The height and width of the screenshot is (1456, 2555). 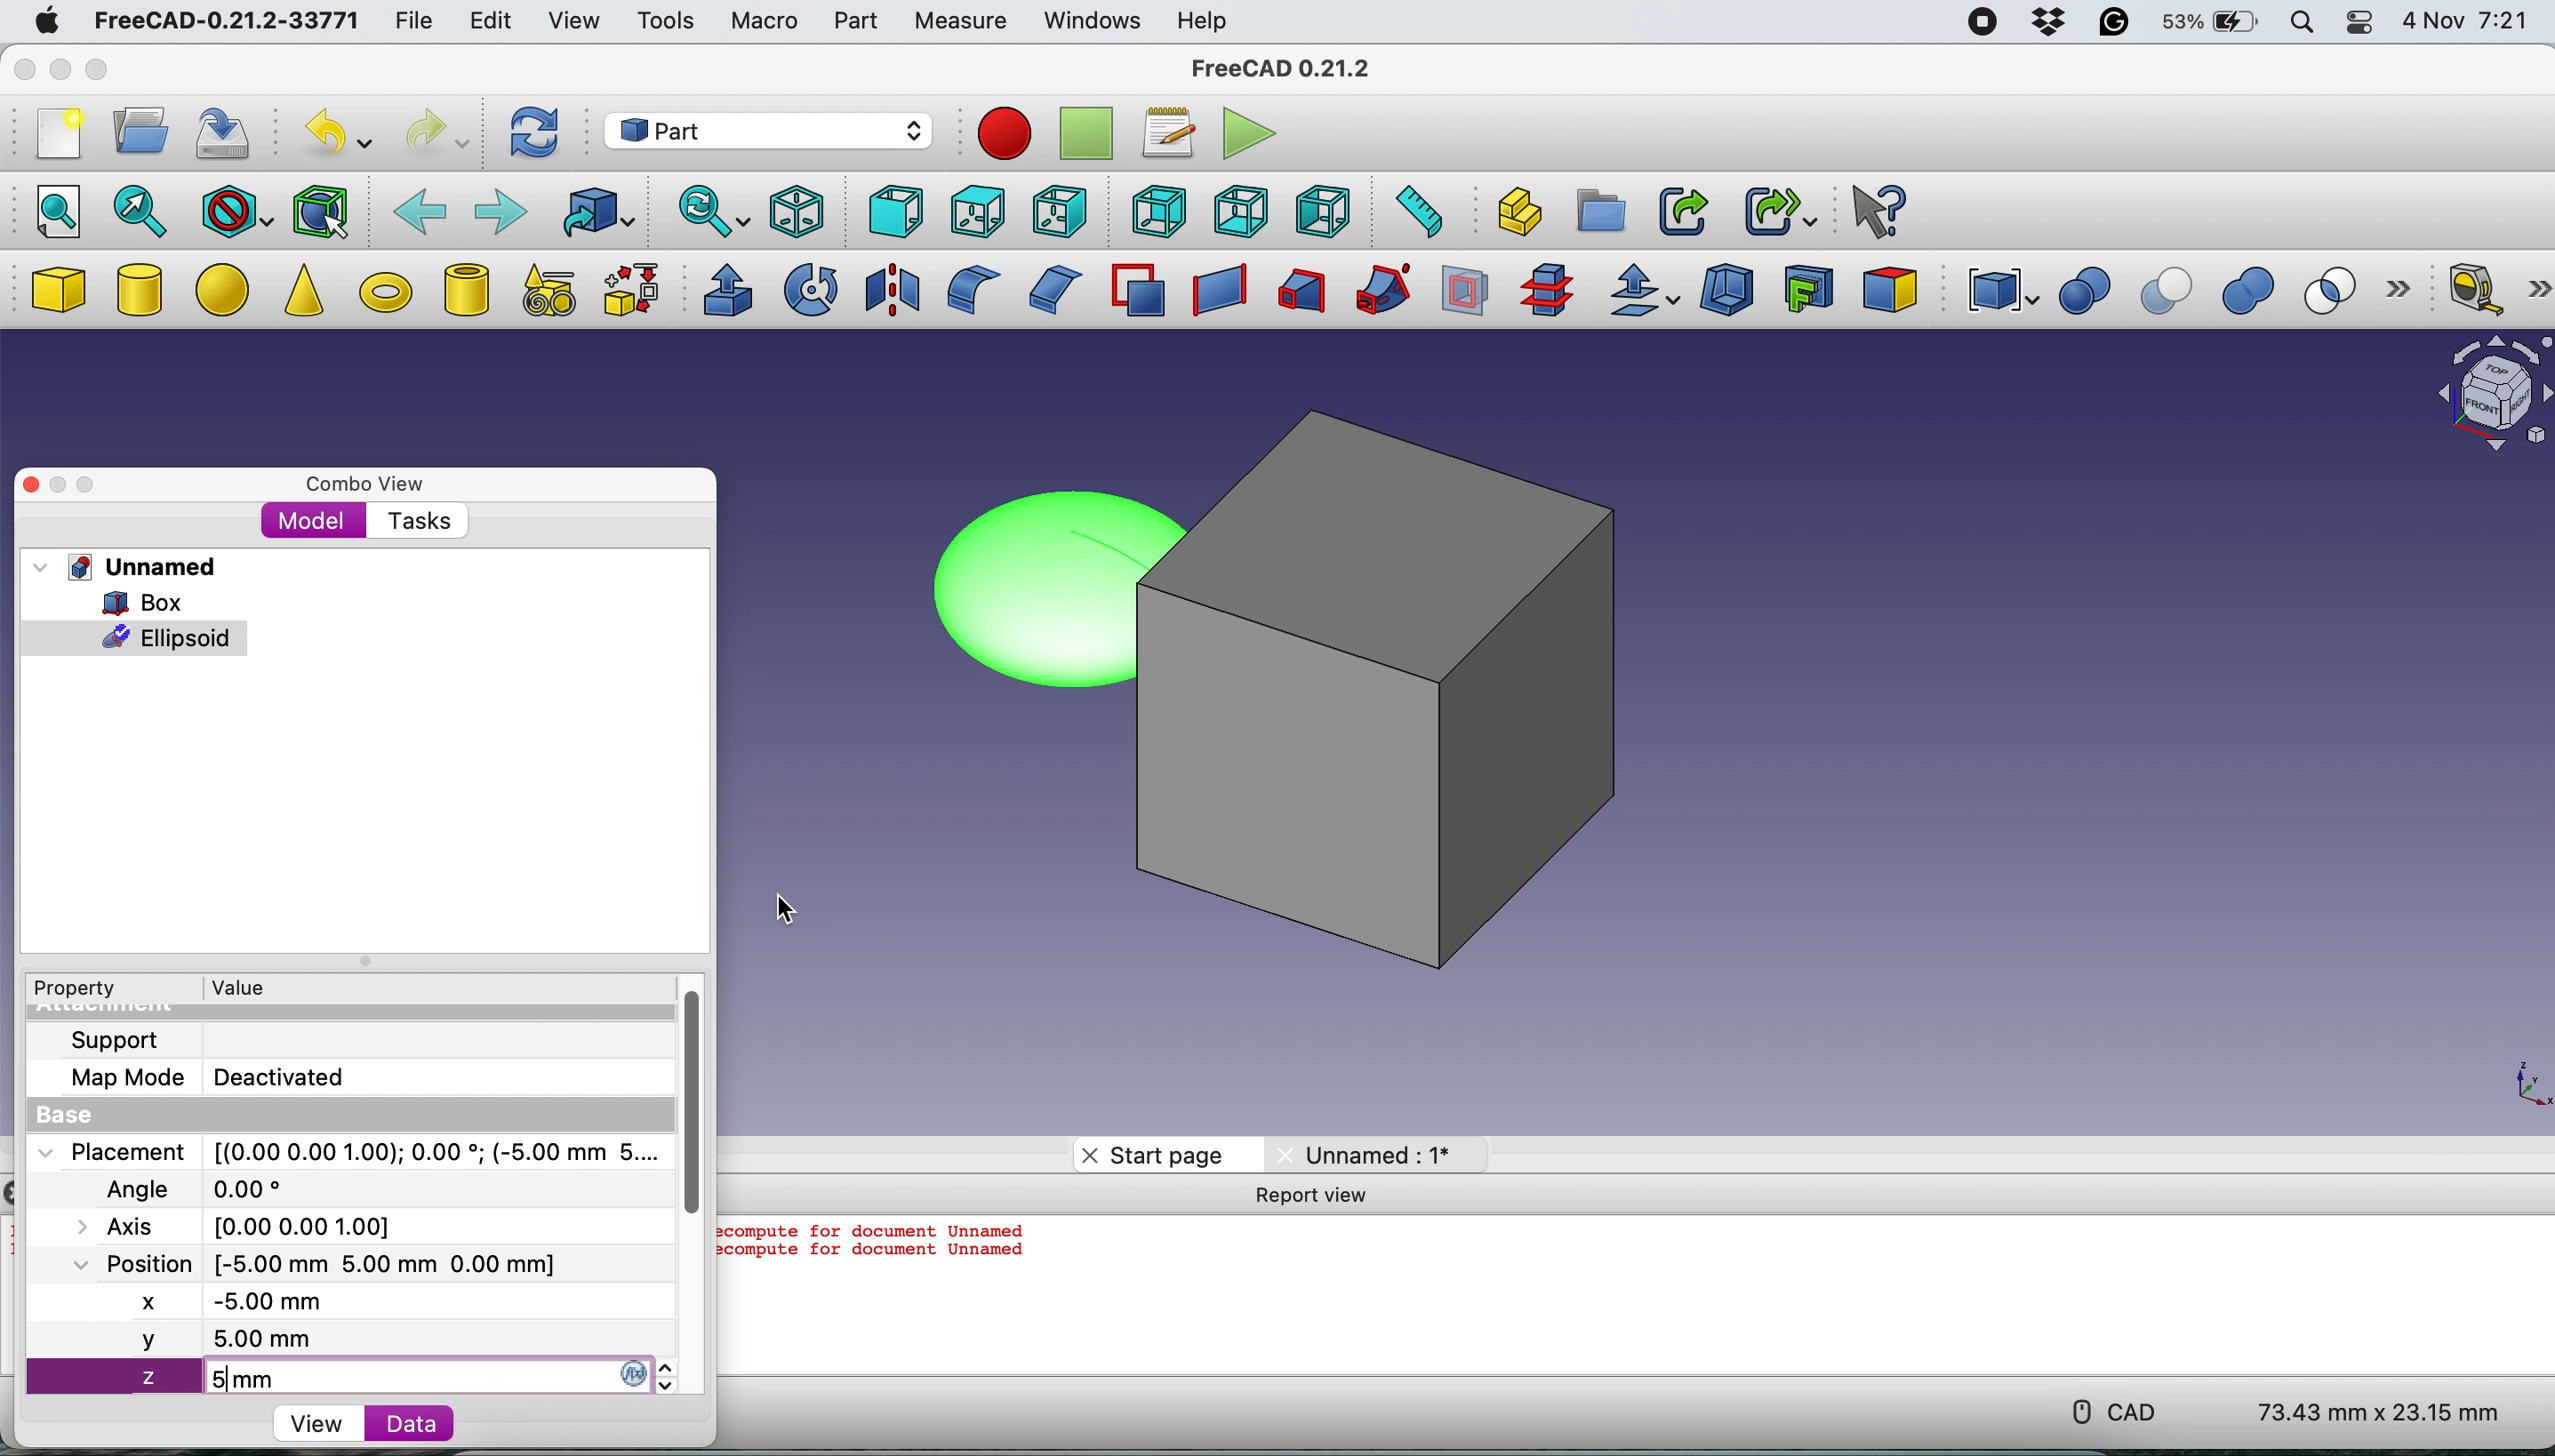 I want to click on cone, so click(x=303, y=294).